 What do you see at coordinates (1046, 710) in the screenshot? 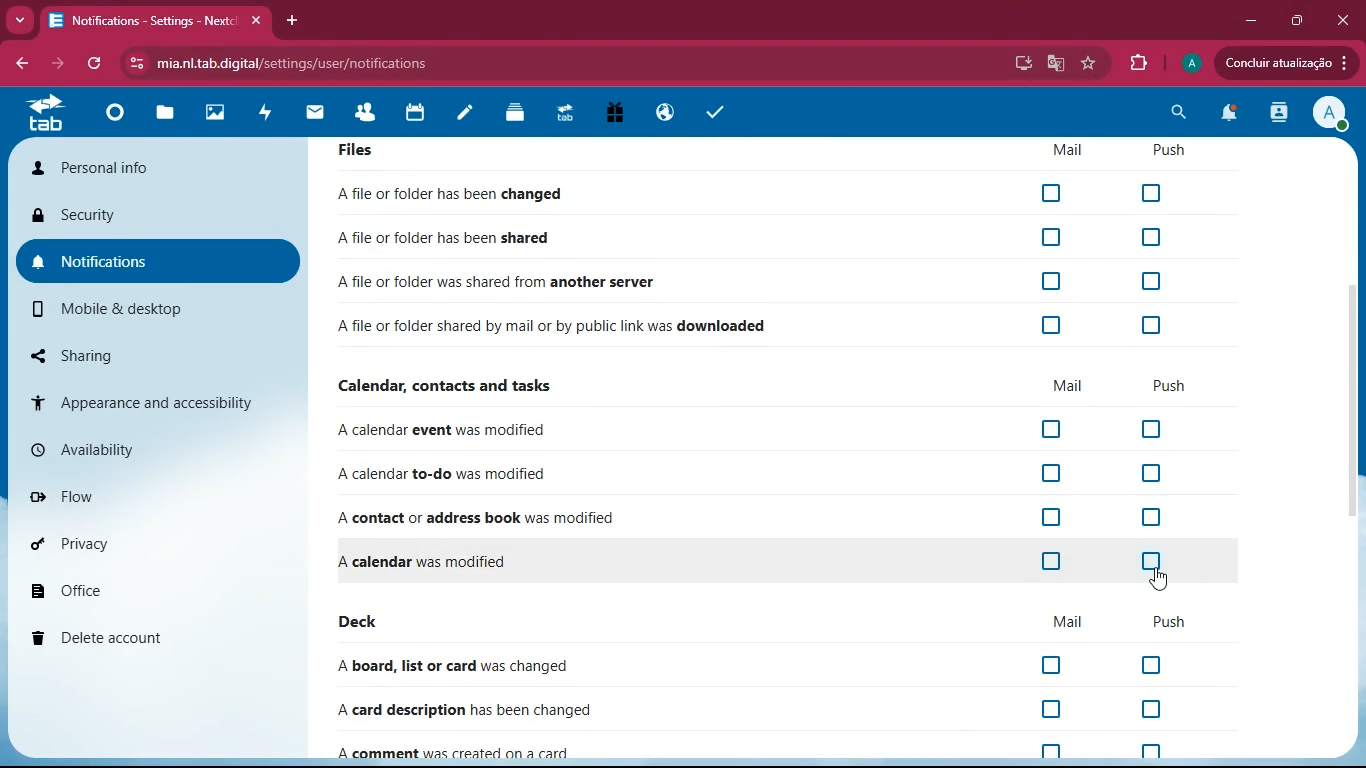
I see `off` at bounding box center [1046, 710].